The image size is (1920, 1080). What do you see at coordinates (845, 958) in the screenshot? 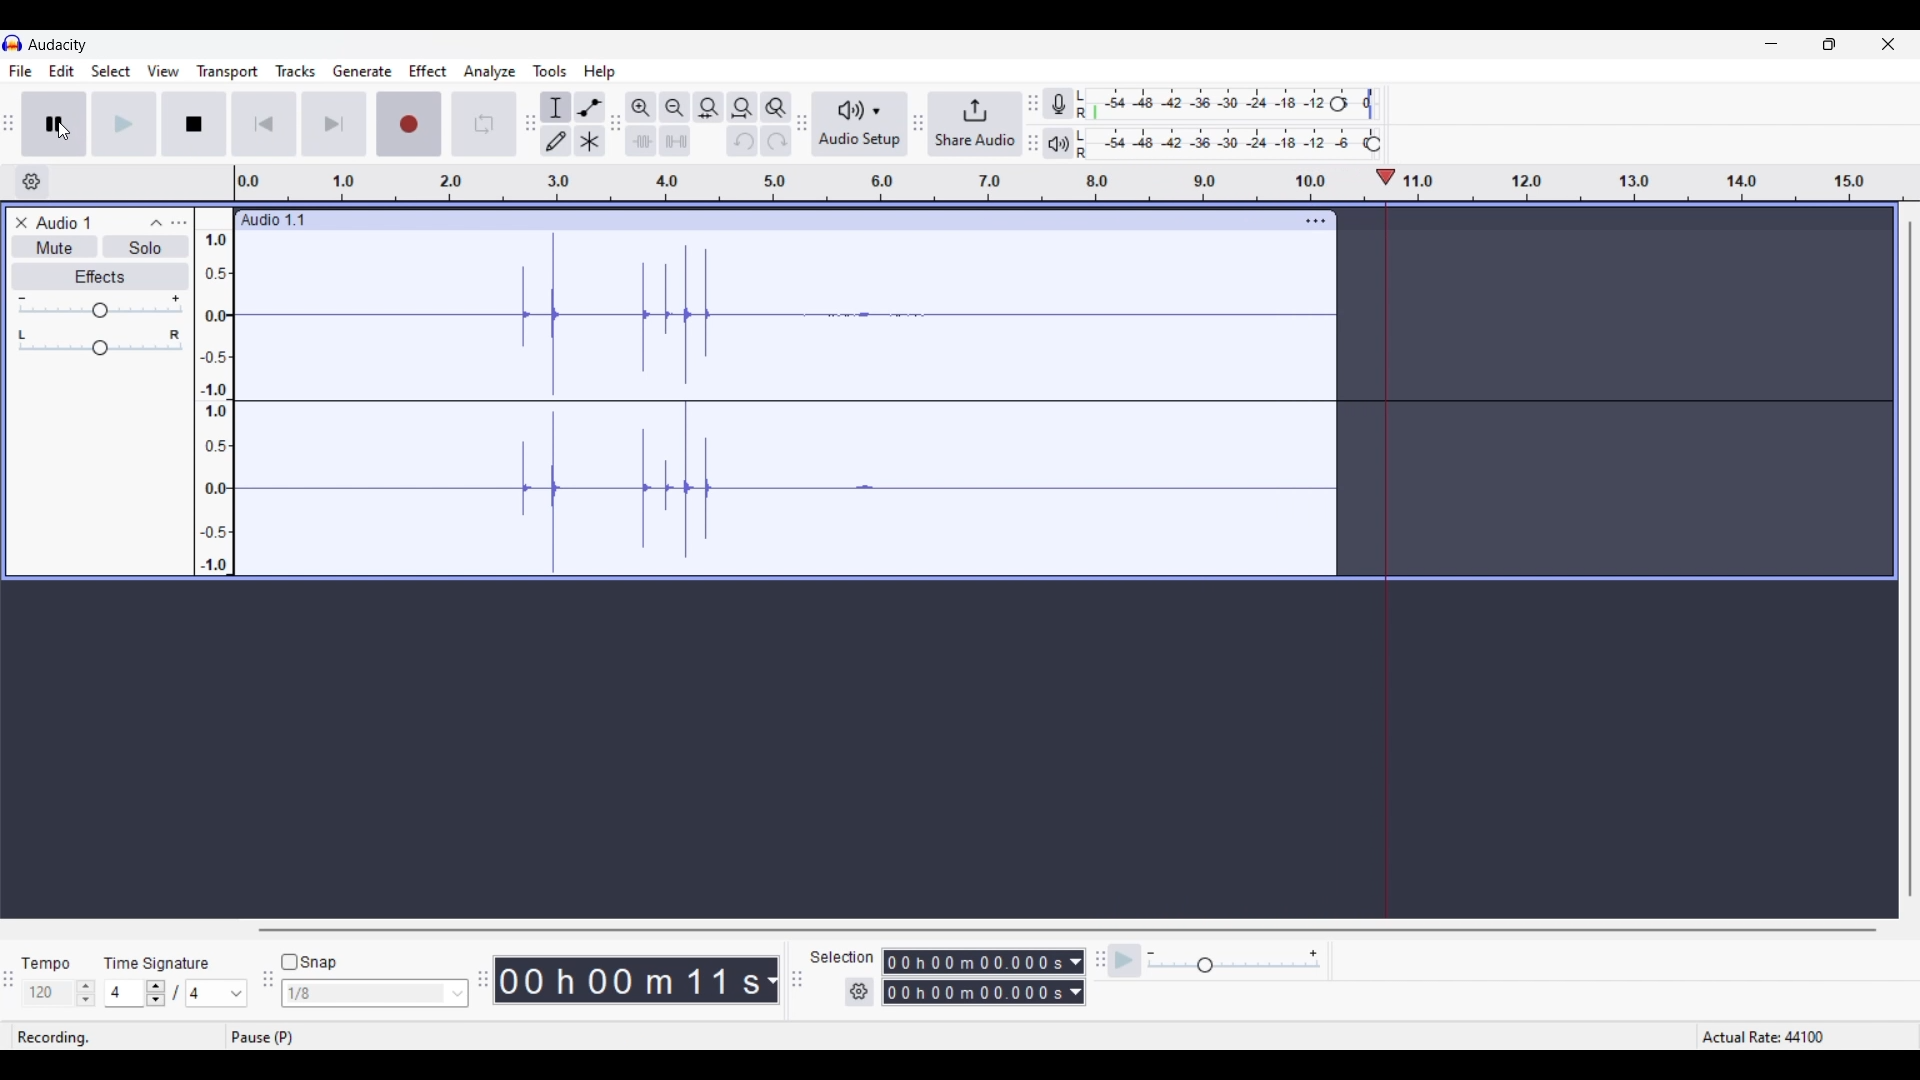
I see `selection` at bounding box center [845, 958].